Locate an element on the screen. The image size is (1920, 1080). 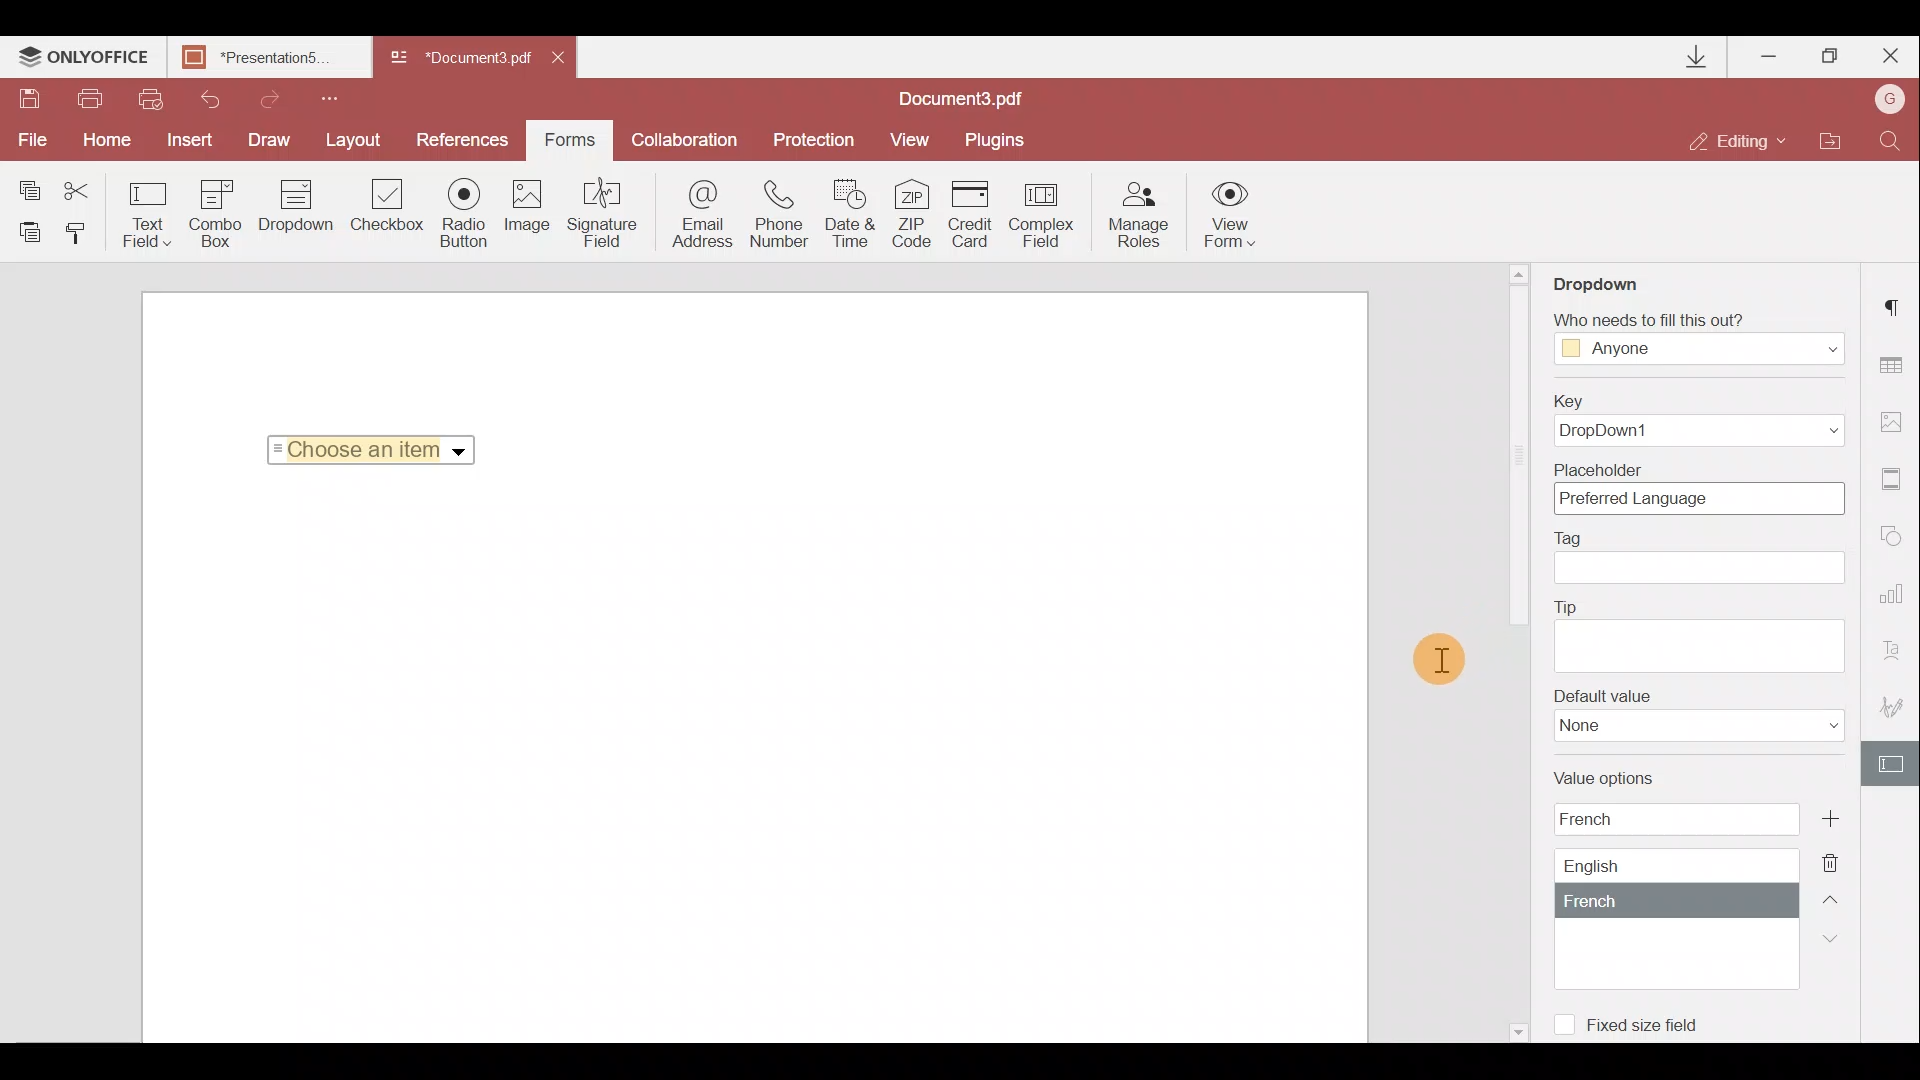
Customize quick access toolbar is located at coordinates (322, 96).